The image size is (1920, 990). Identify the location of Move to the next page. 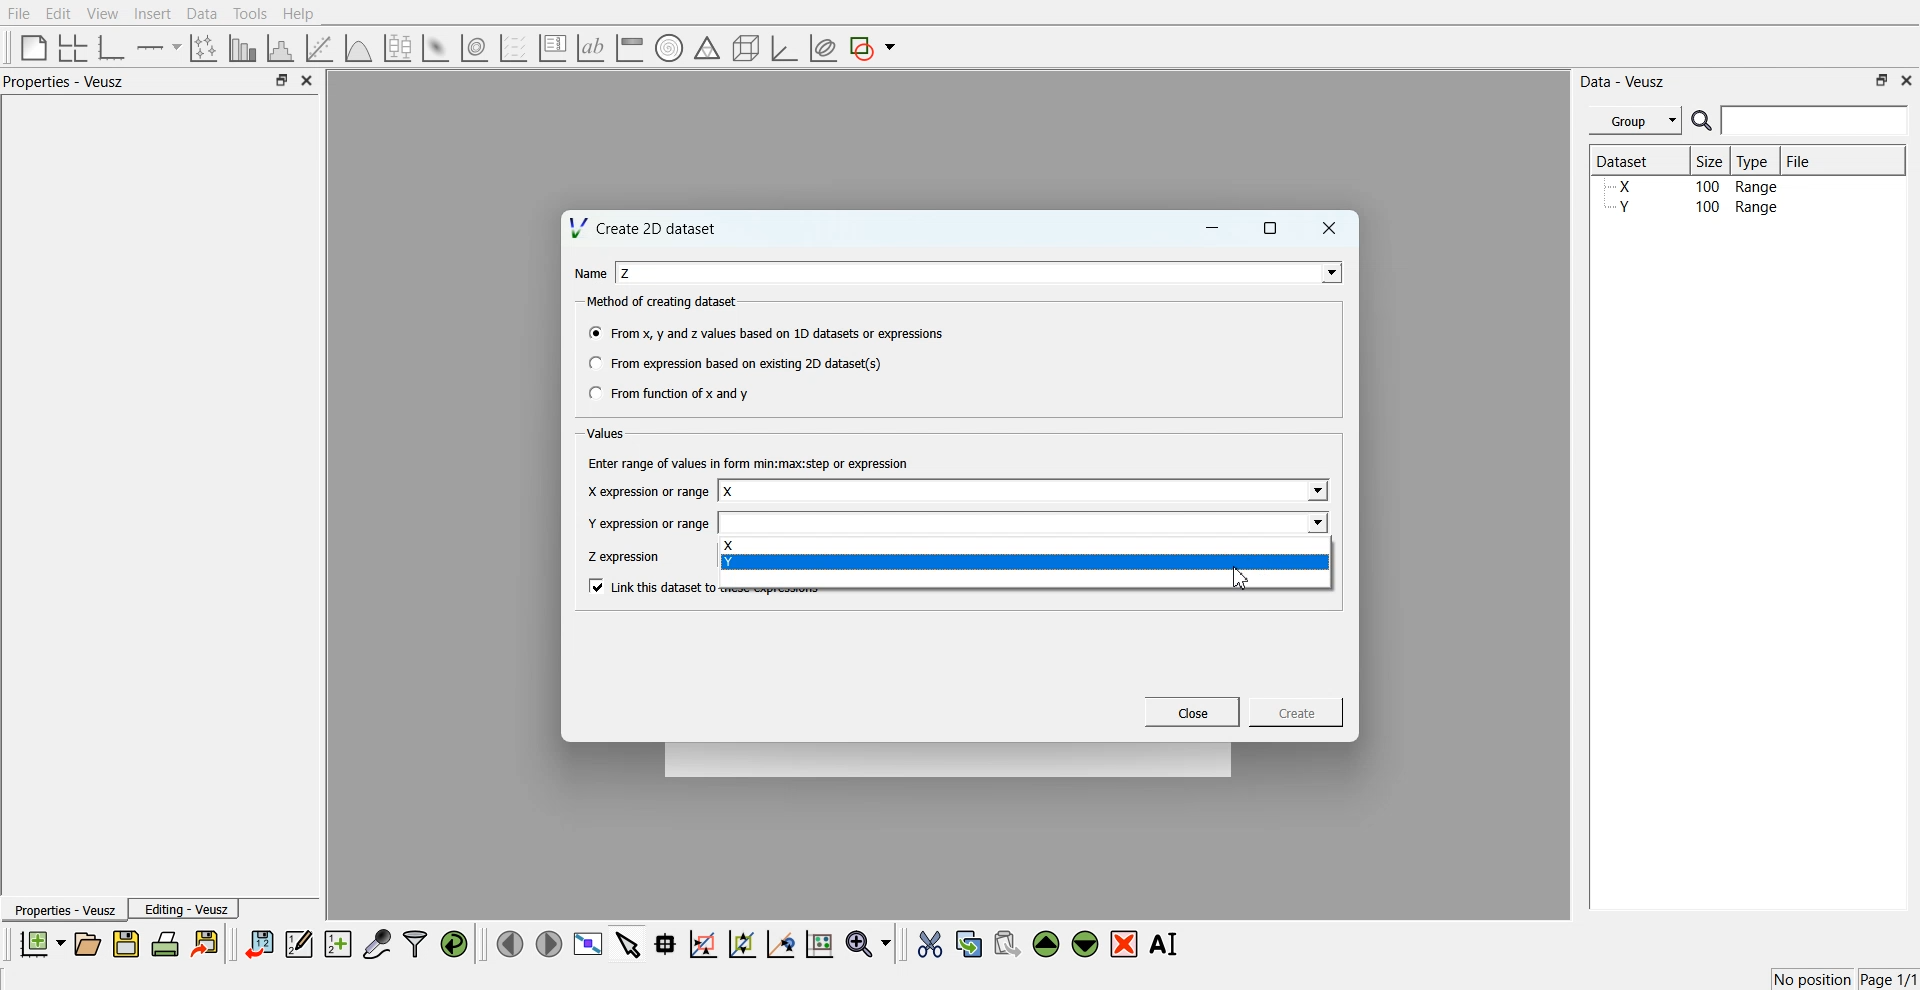
(549, 942).